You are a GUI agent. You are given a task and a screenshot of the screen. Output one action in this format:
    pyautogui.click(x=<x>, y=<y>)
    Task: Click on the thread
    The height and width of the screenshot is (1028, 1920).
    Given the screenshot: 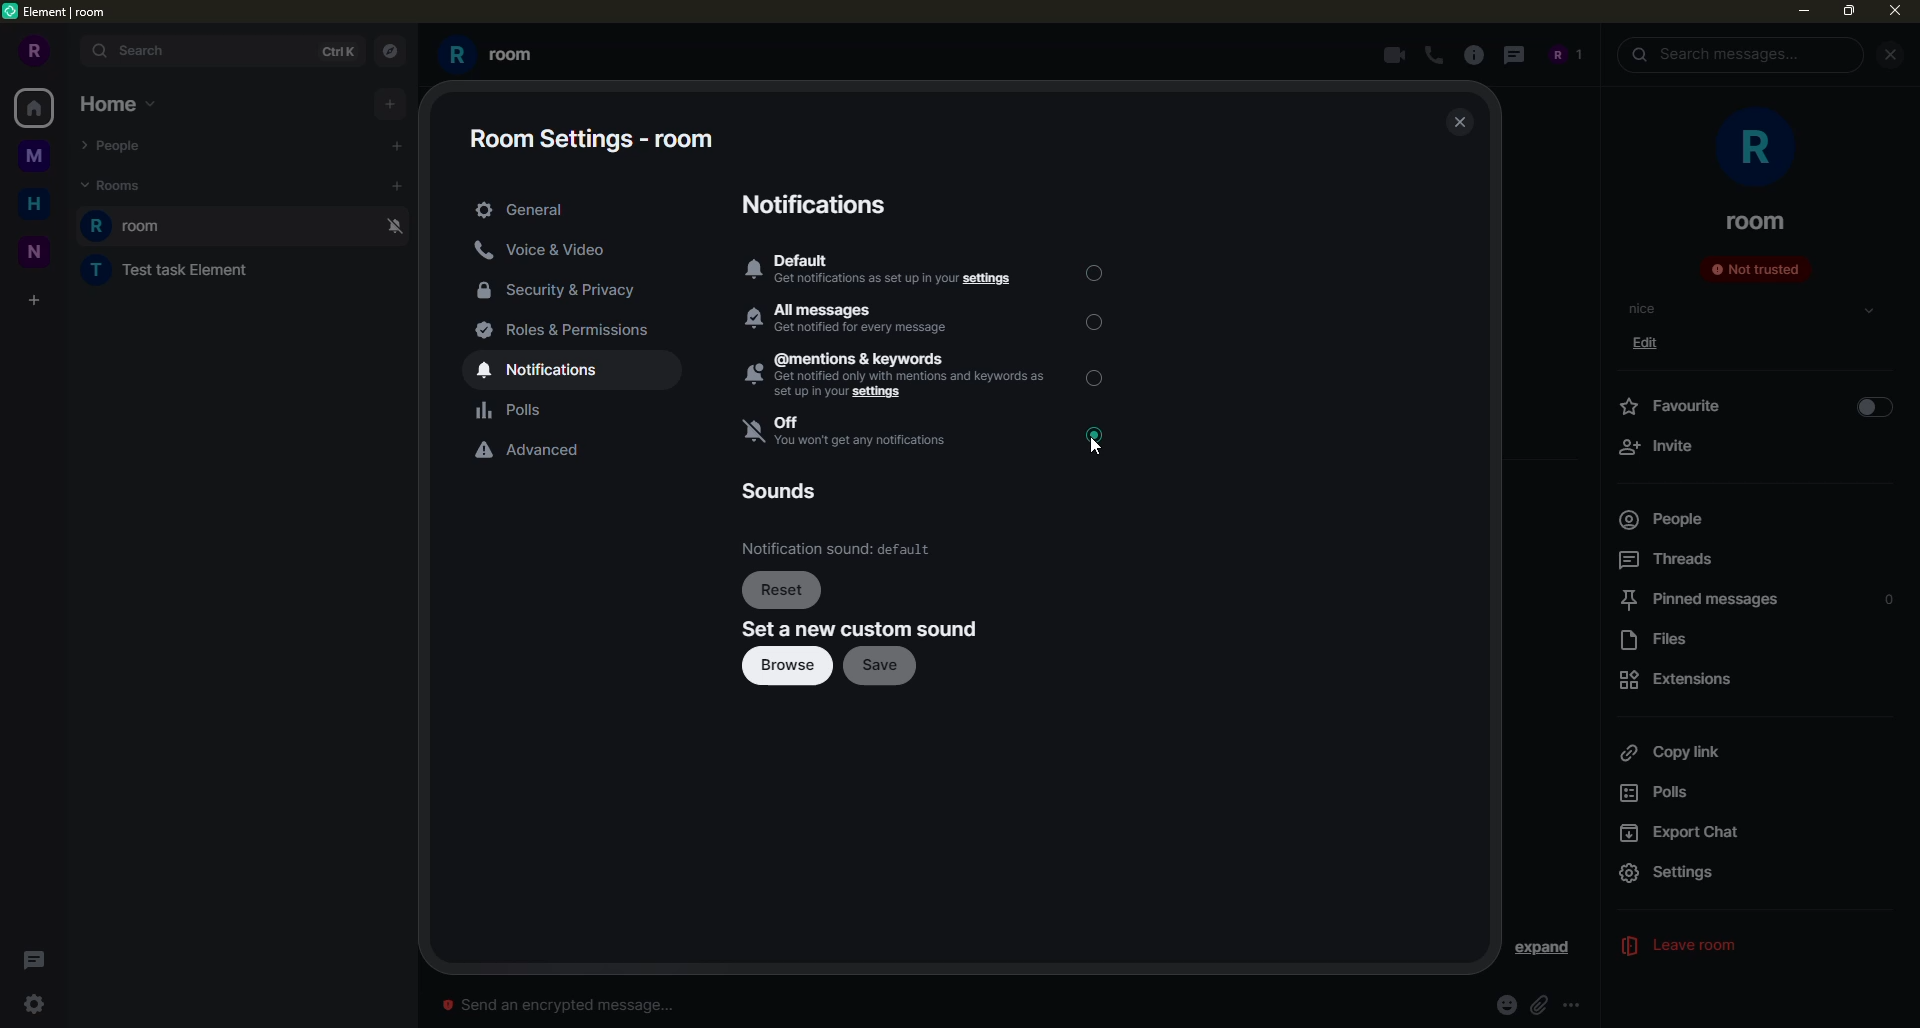 What is the action you would take?
    pyautogui.click(x=1514, y=55)
    